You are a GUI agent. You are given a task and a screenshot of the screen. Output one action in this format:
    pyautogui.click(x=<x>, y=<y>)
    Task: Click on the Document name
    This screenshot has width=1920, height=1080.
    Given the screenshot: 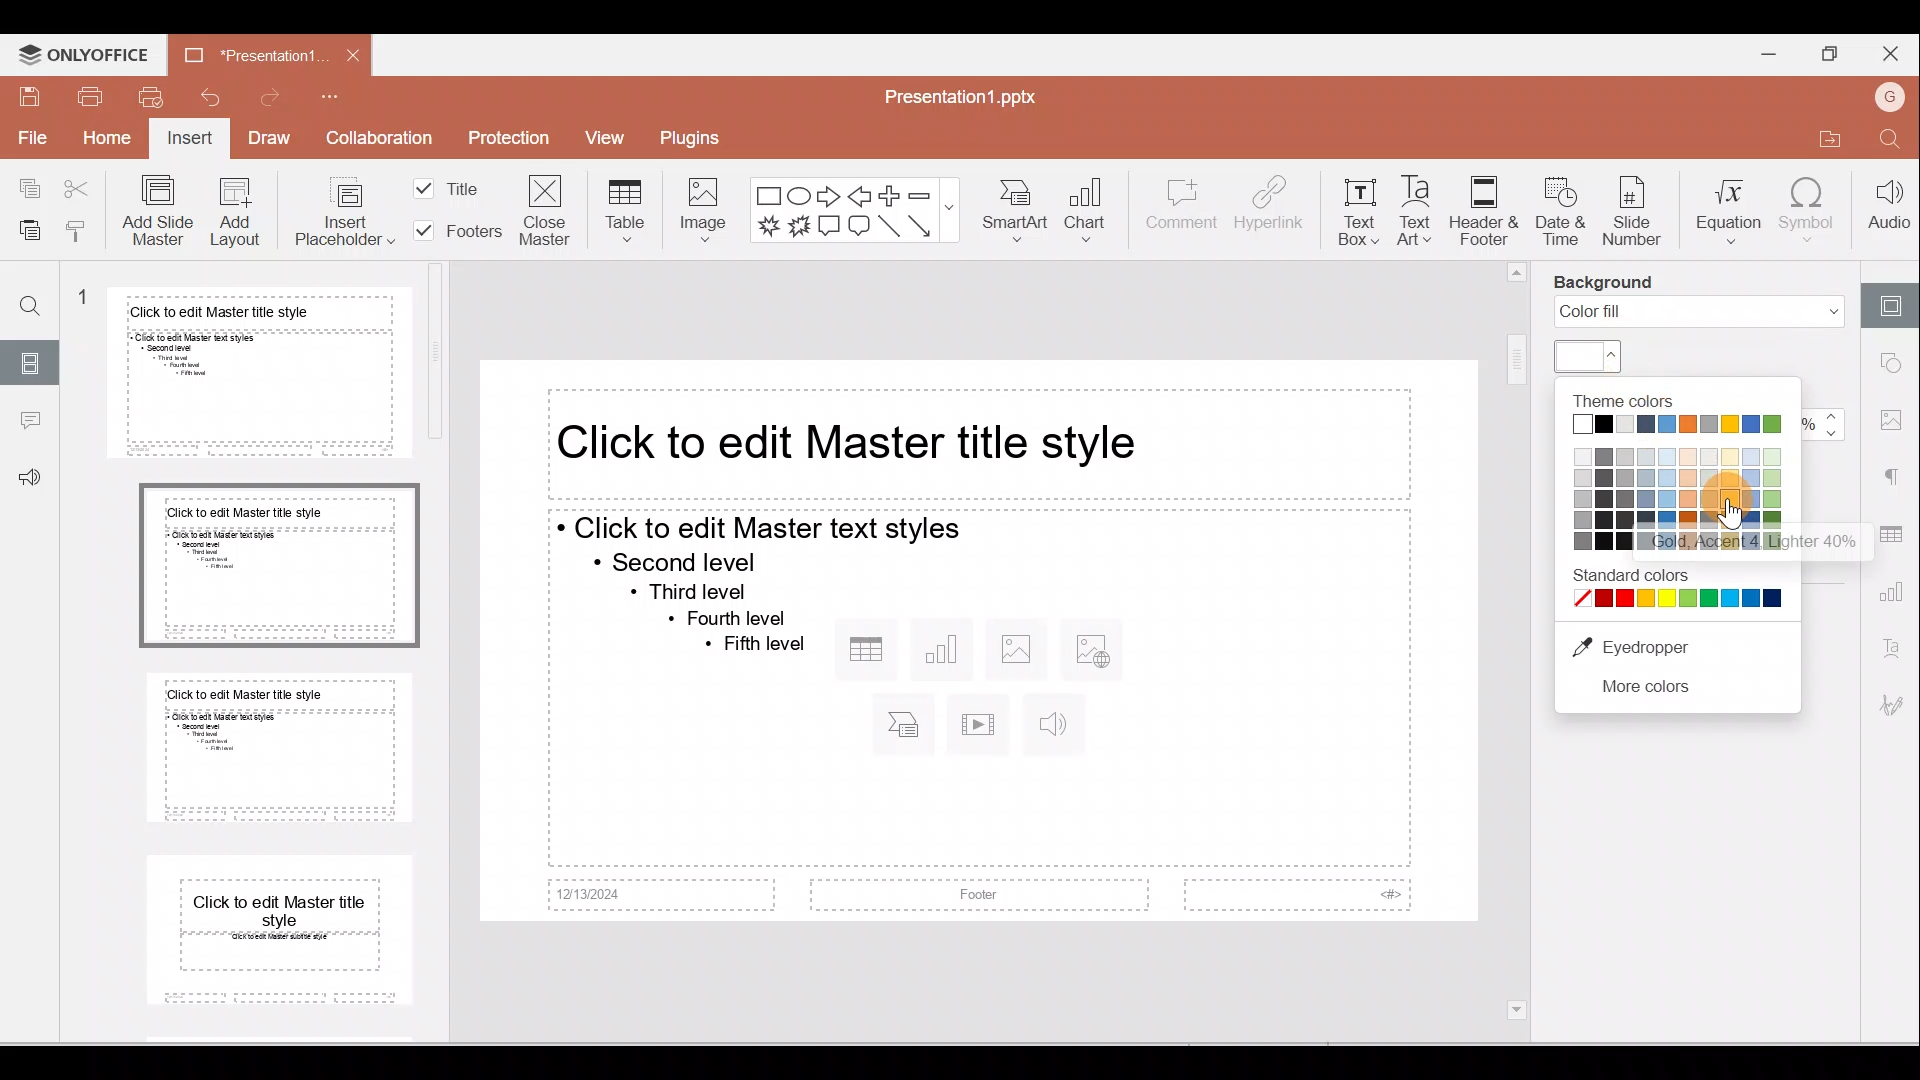 What is the action you would take?
    pyautogui.click(x=961, y=92)
    